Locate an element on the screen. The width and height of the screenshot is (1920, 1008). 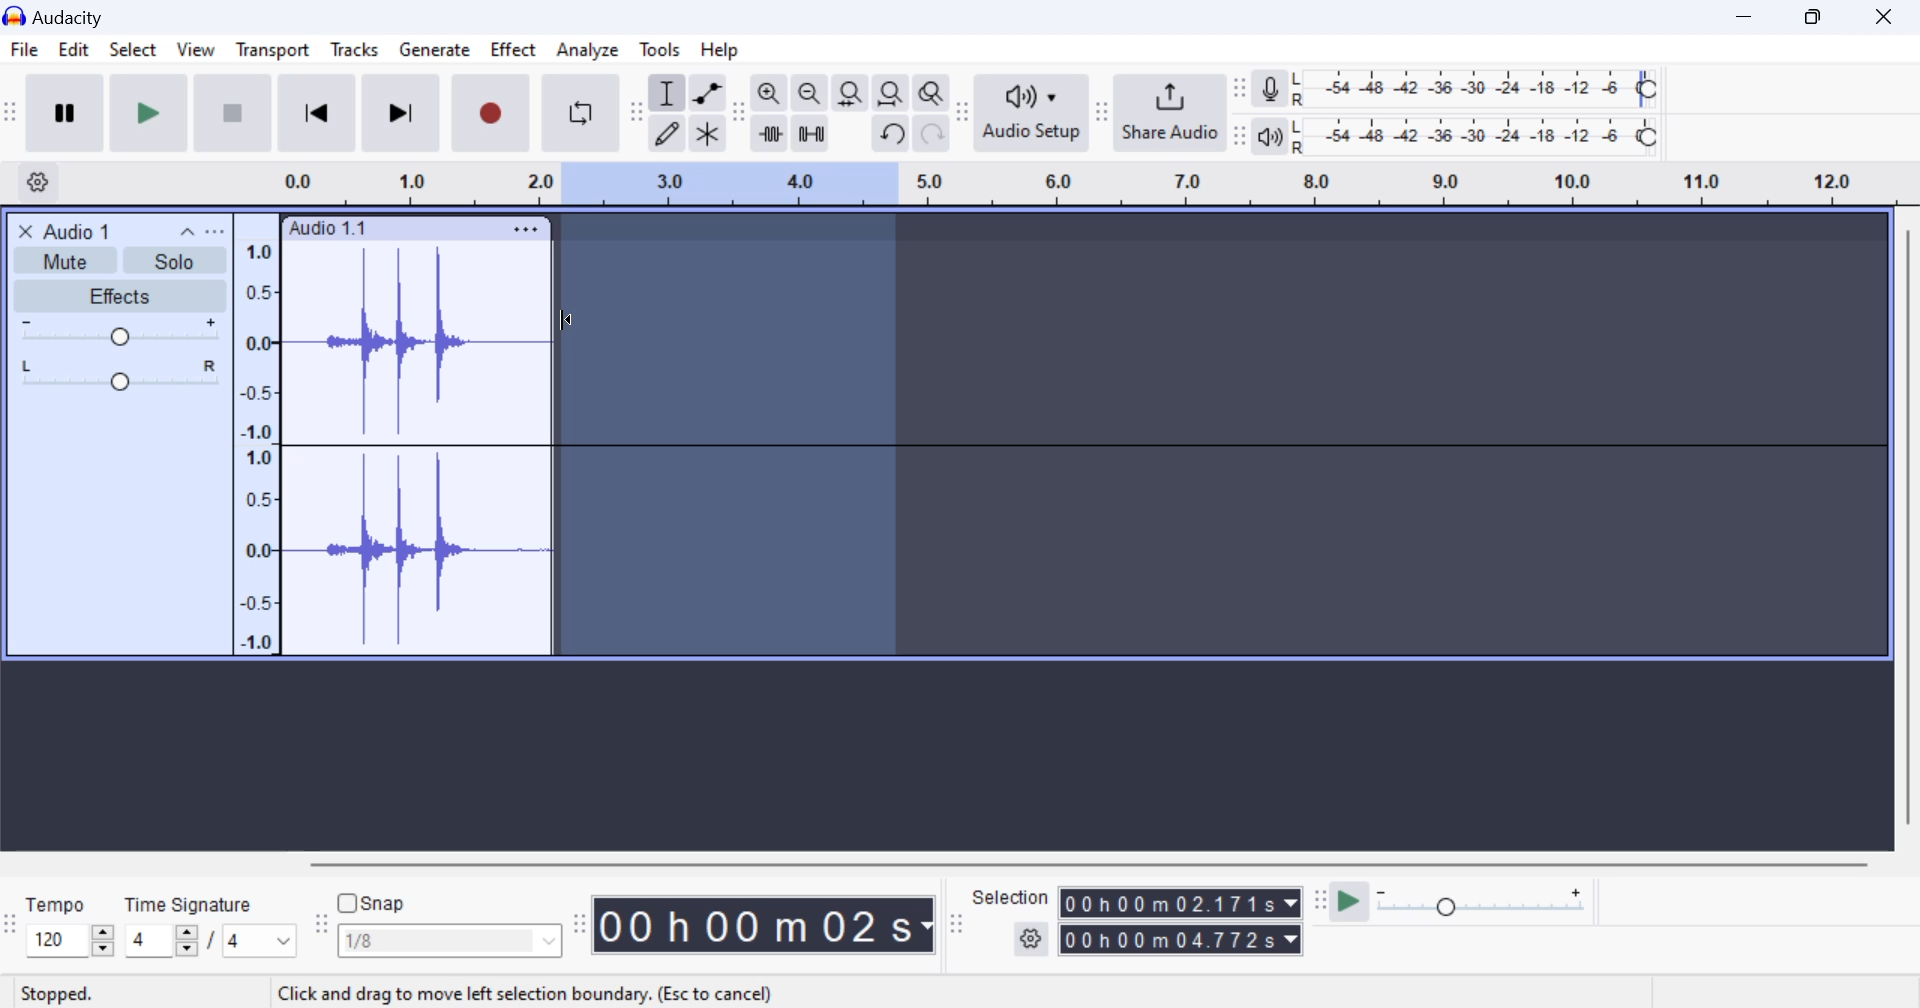
increase or decrease tempo is located at coordinates (69, 940).